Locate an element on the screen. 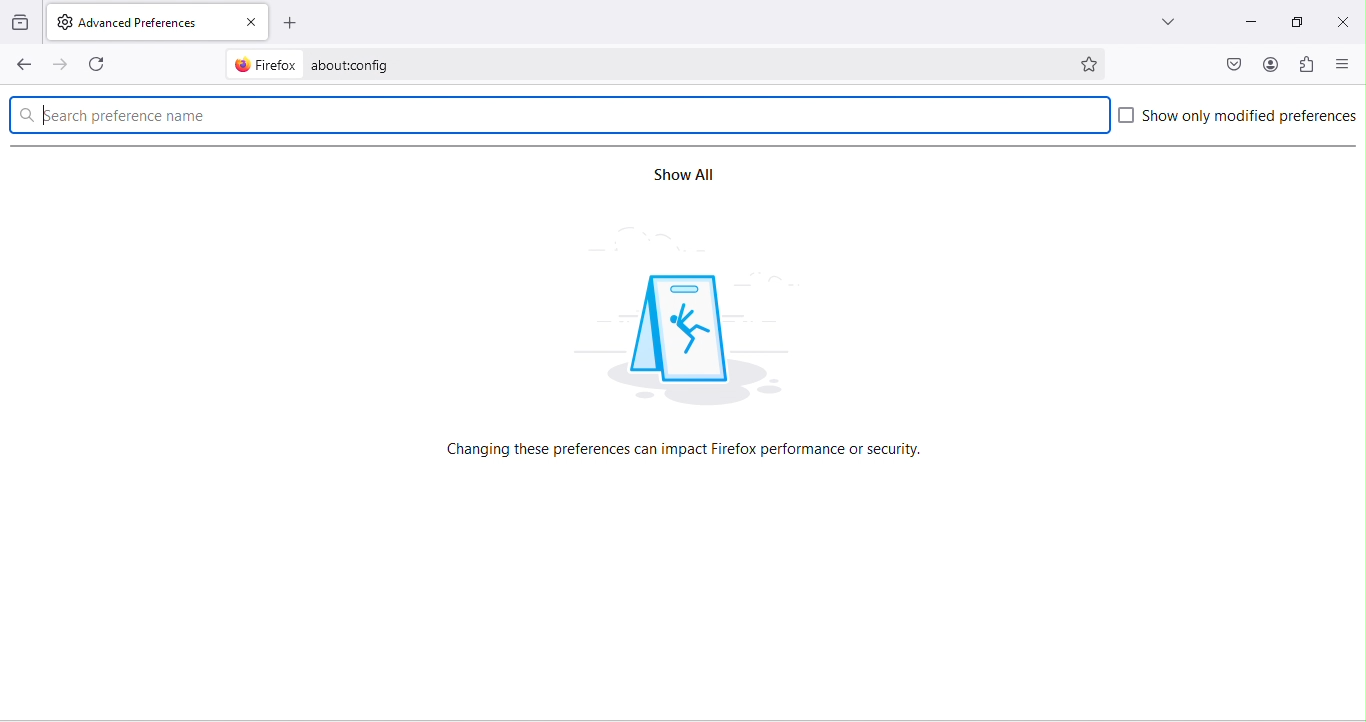 The width and height of the screenshot is (1366, 722). close is located at coordinates (1343, 21).